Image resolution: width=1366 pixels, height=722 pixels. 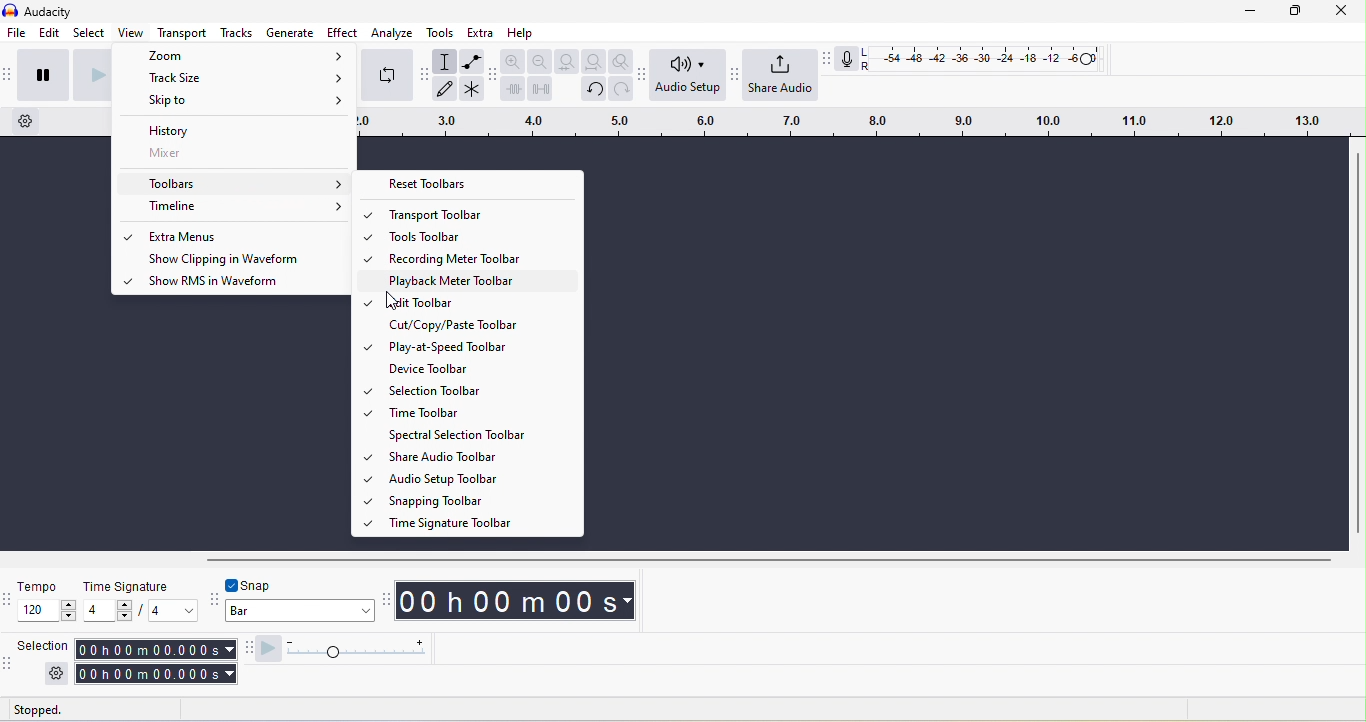 I want to click on undo, so click(x=594, y=90).